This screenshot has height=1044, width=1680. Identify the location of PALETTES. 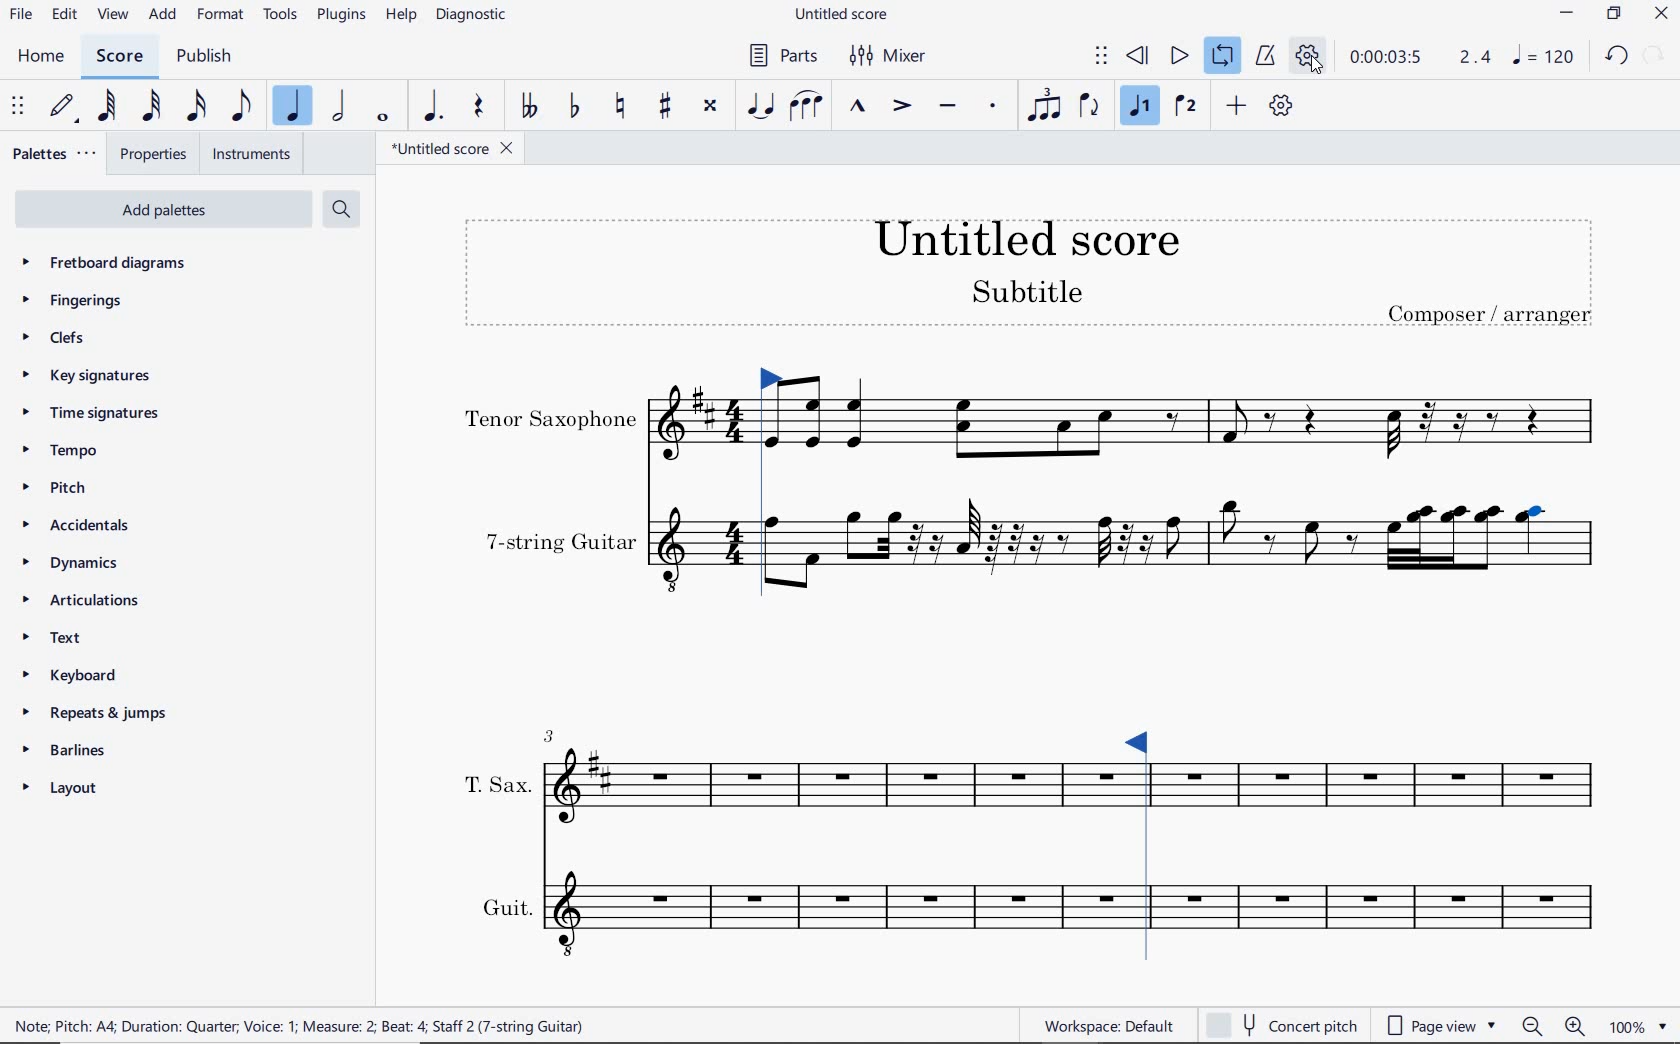
(53, 152).